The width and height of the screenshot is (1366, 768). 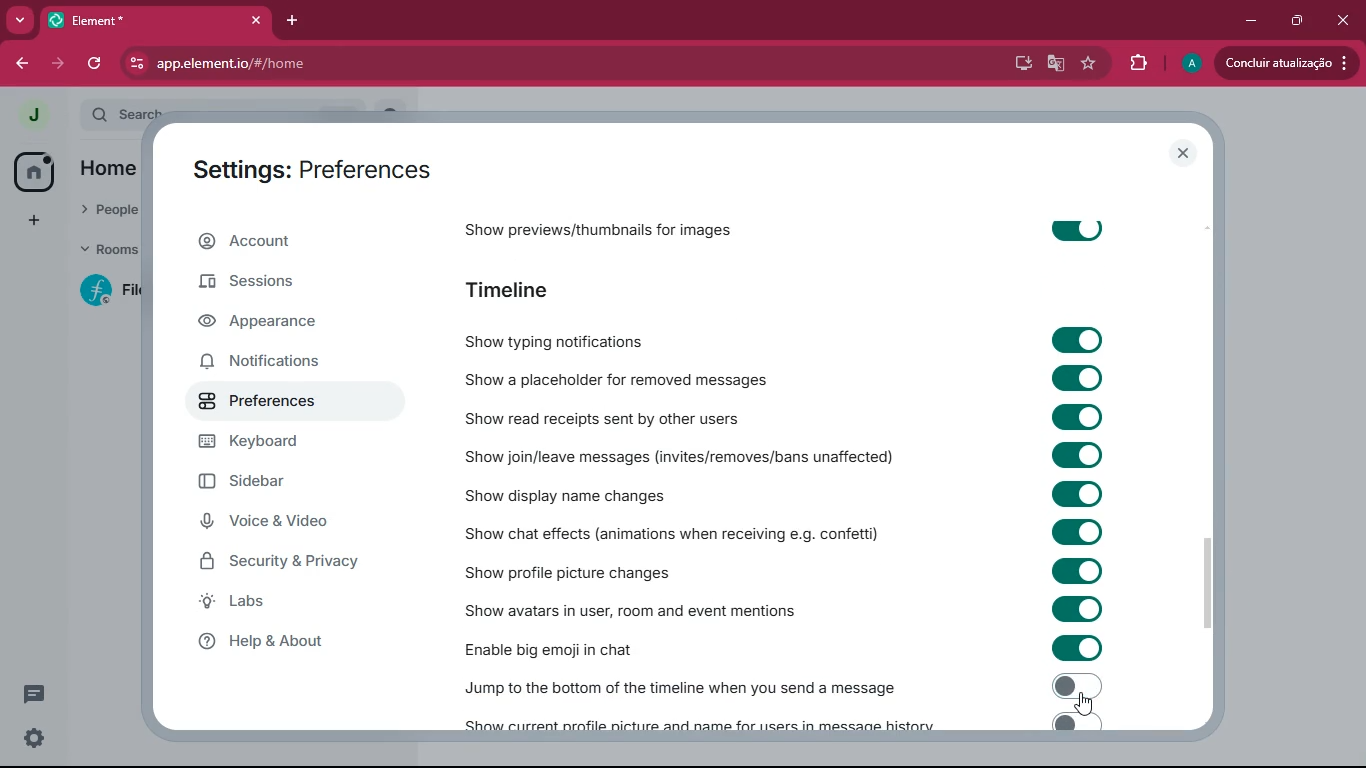 I want to click on account, so click(x=293, y=239).